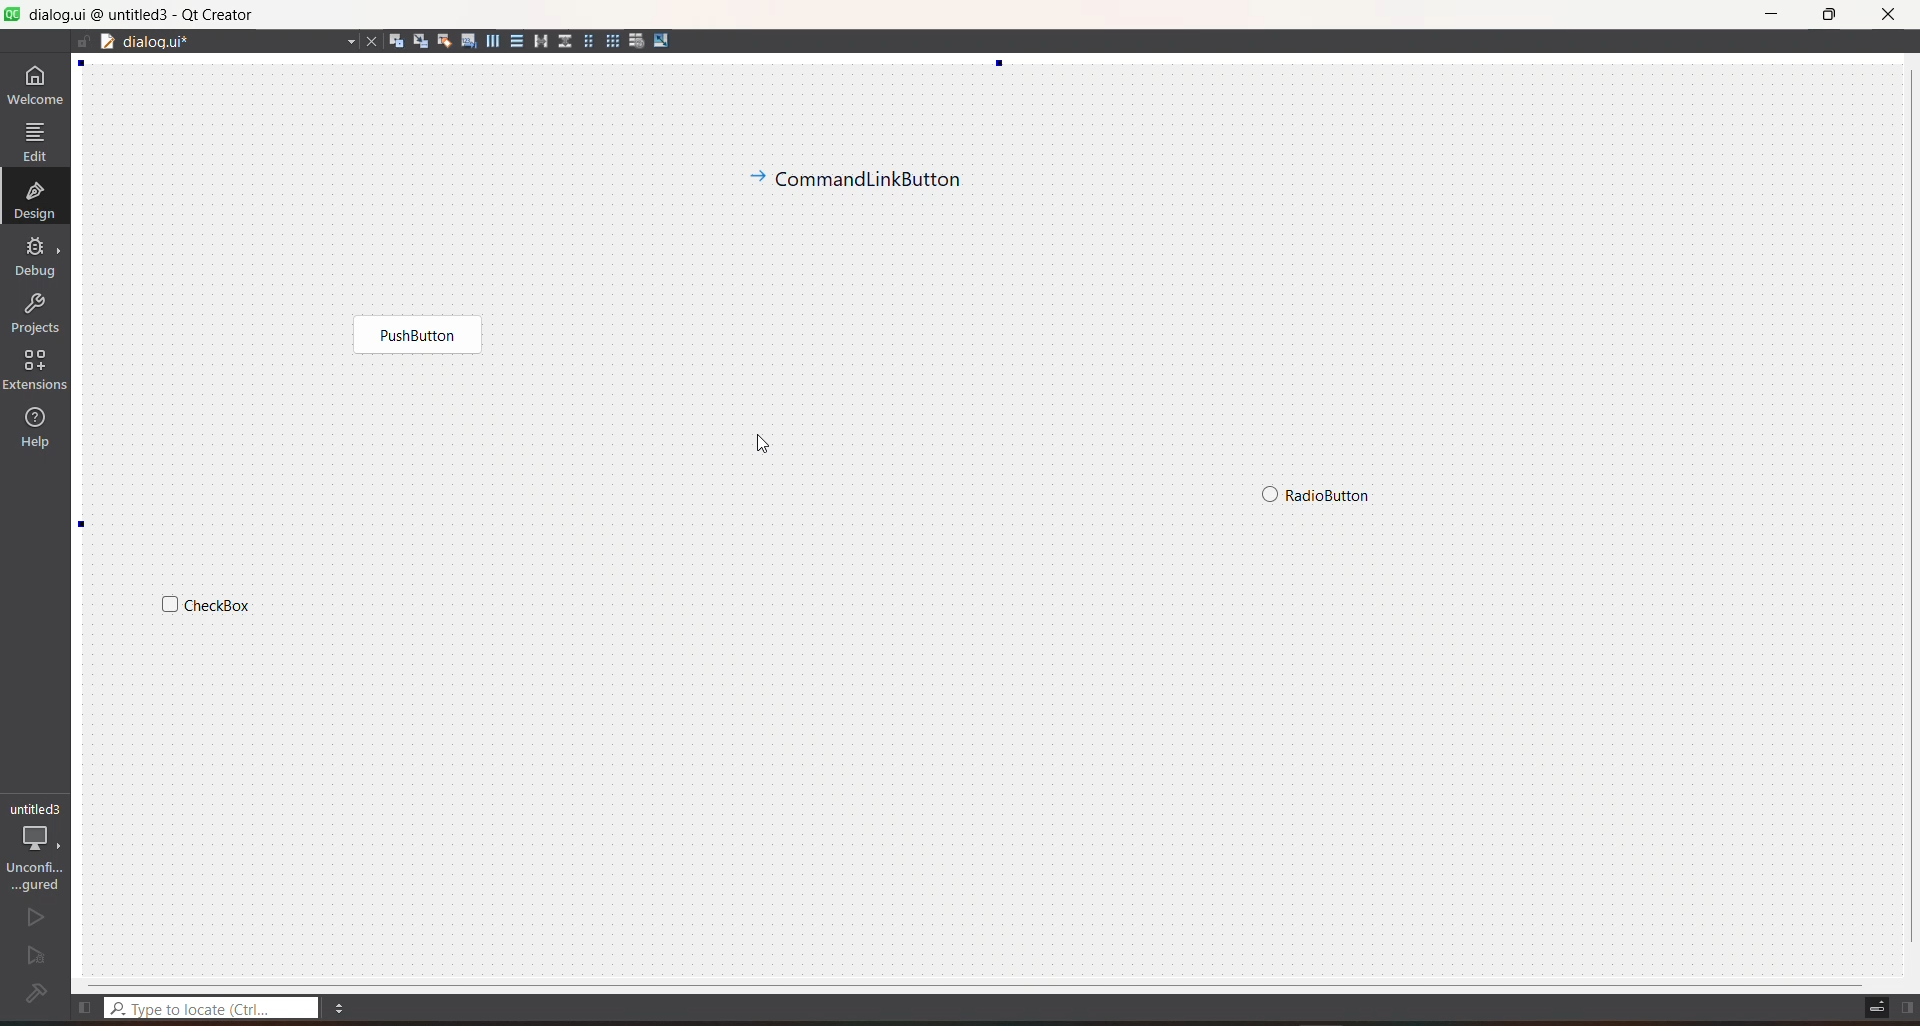 The image size is (1920, 1026). What do you see at coordinates (214, 1005) in the screenshot?
I see `type to locate` at bounding box center [214, 1005].